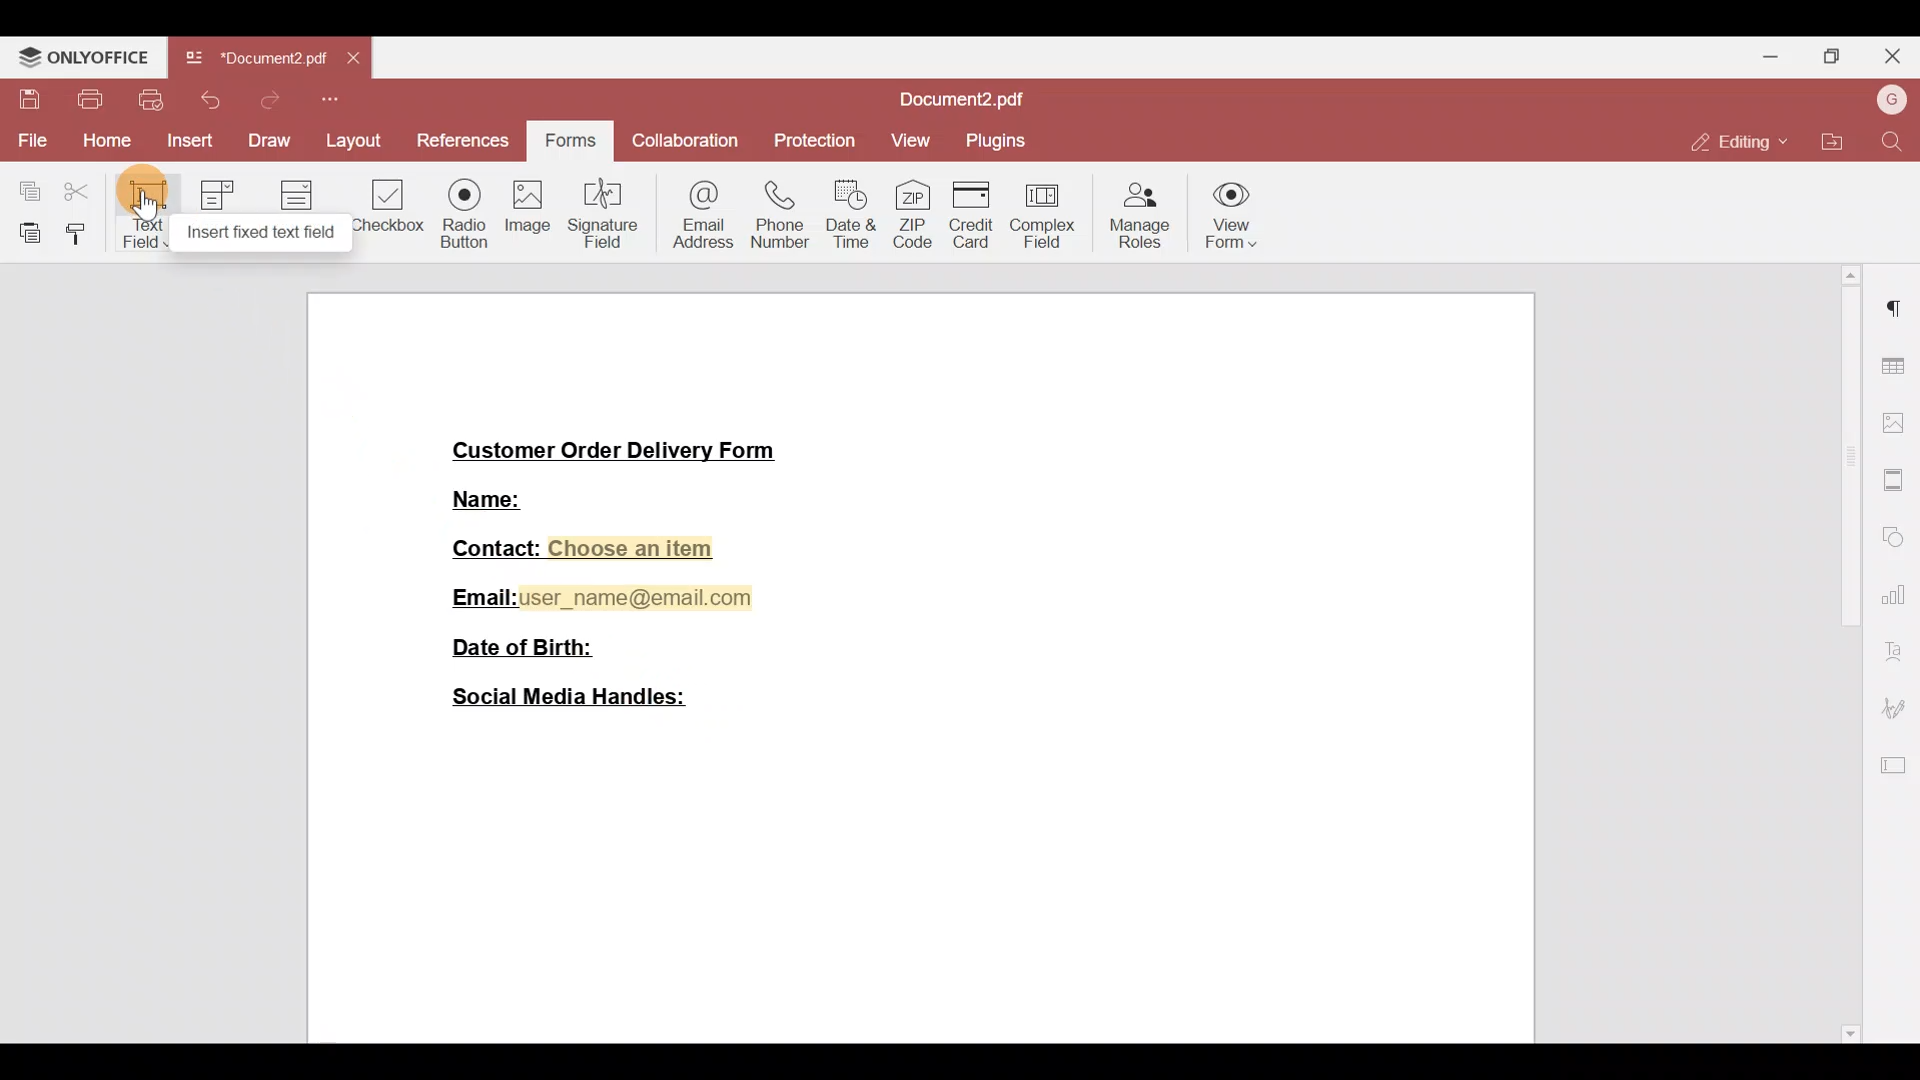 The height and width of the screenshot is (1080, 1920). Describe the element at coordinates (458, 210) in the screenshot. I see `Radio button` at that location.